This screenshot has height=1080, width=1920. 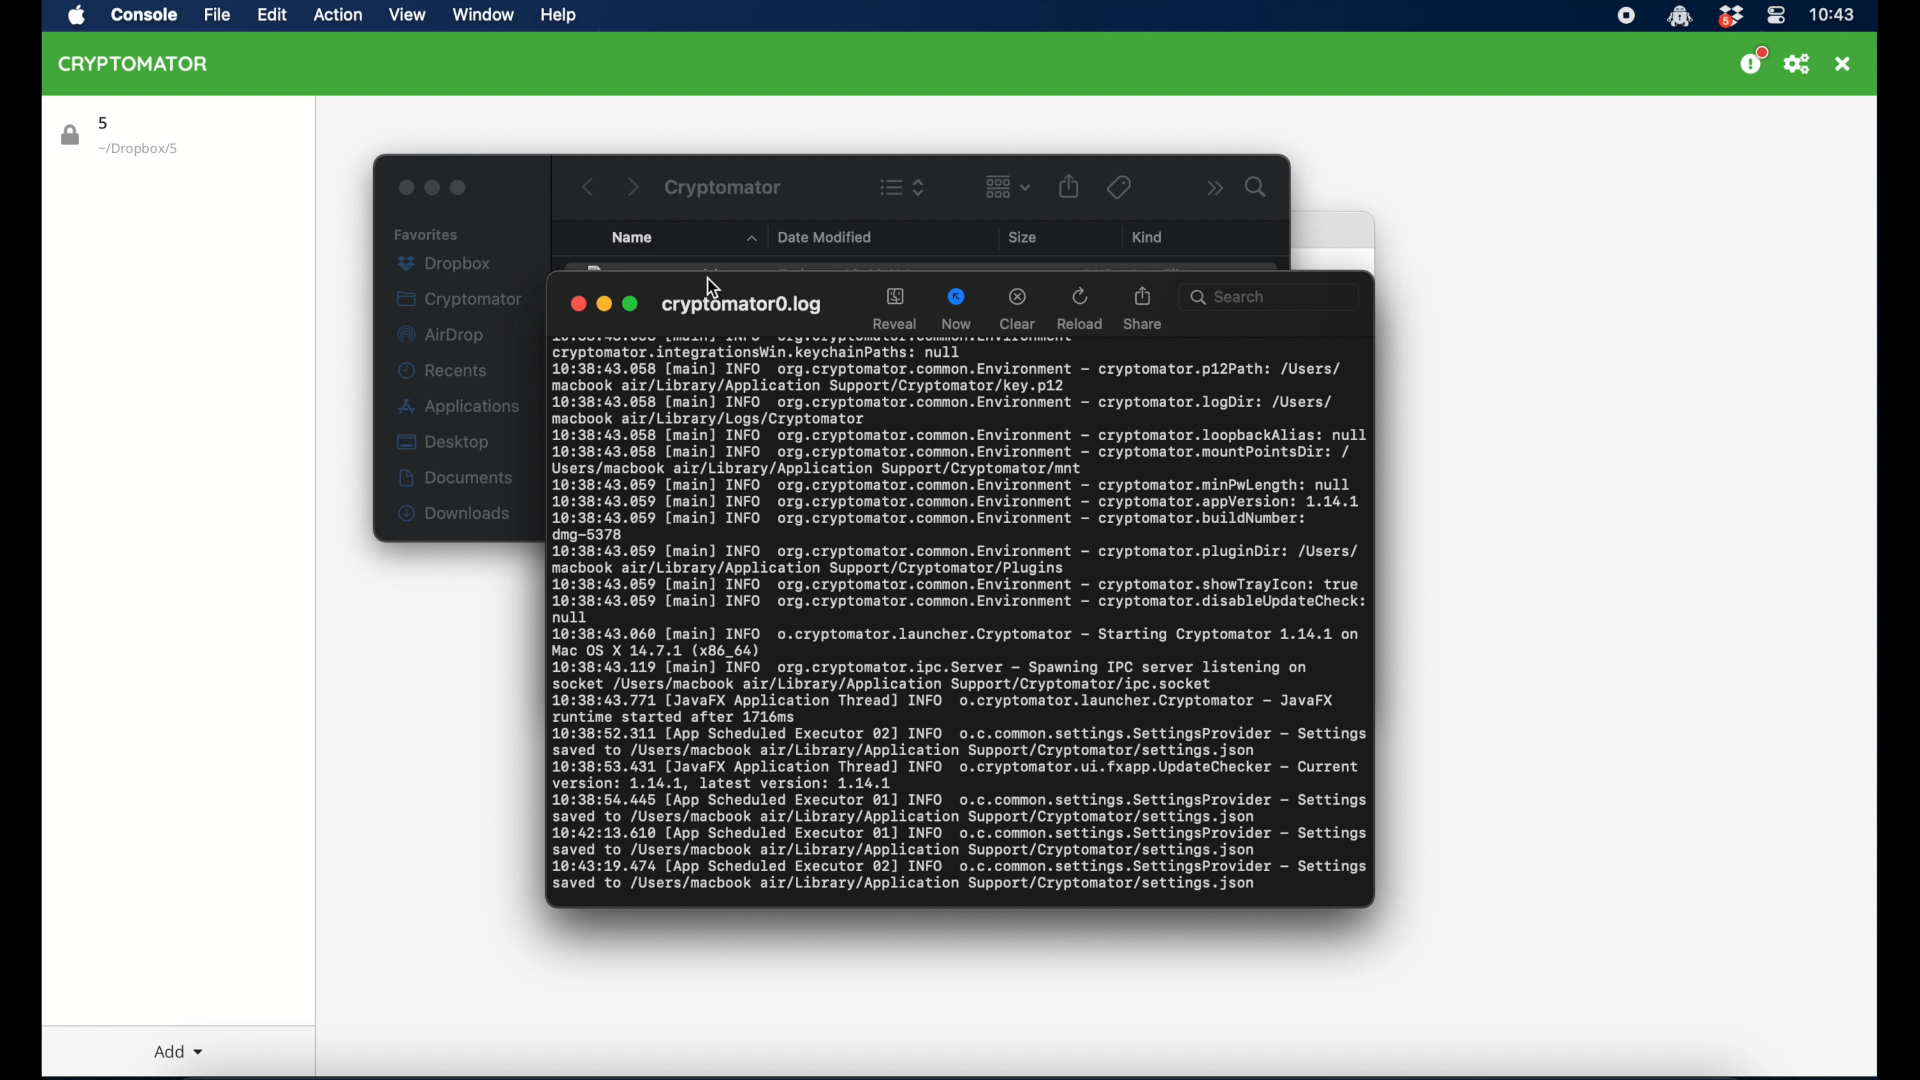 I want to click on kind, so click(x=1147, y=237).